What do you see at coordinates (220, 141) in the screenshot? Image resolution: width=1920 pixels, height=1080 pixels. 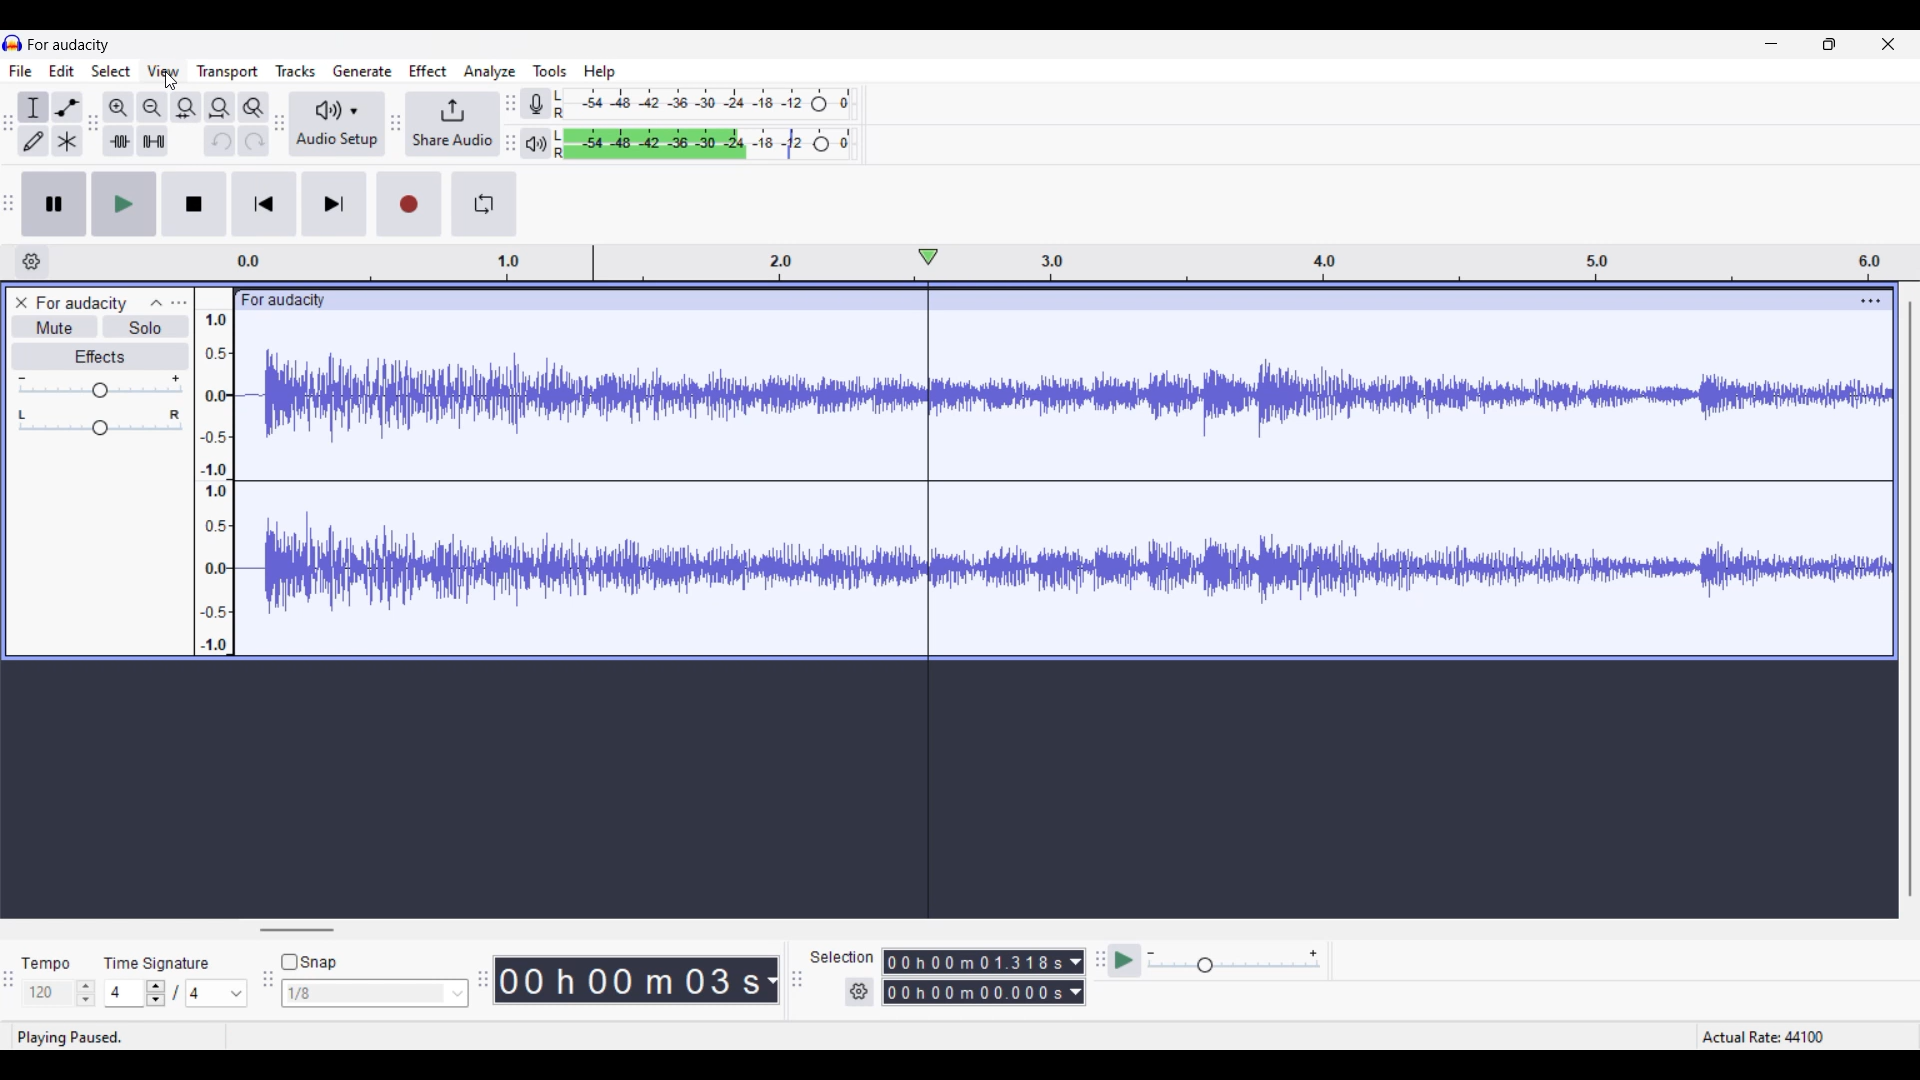 I see `Undo` at bounding box center [220, 141].